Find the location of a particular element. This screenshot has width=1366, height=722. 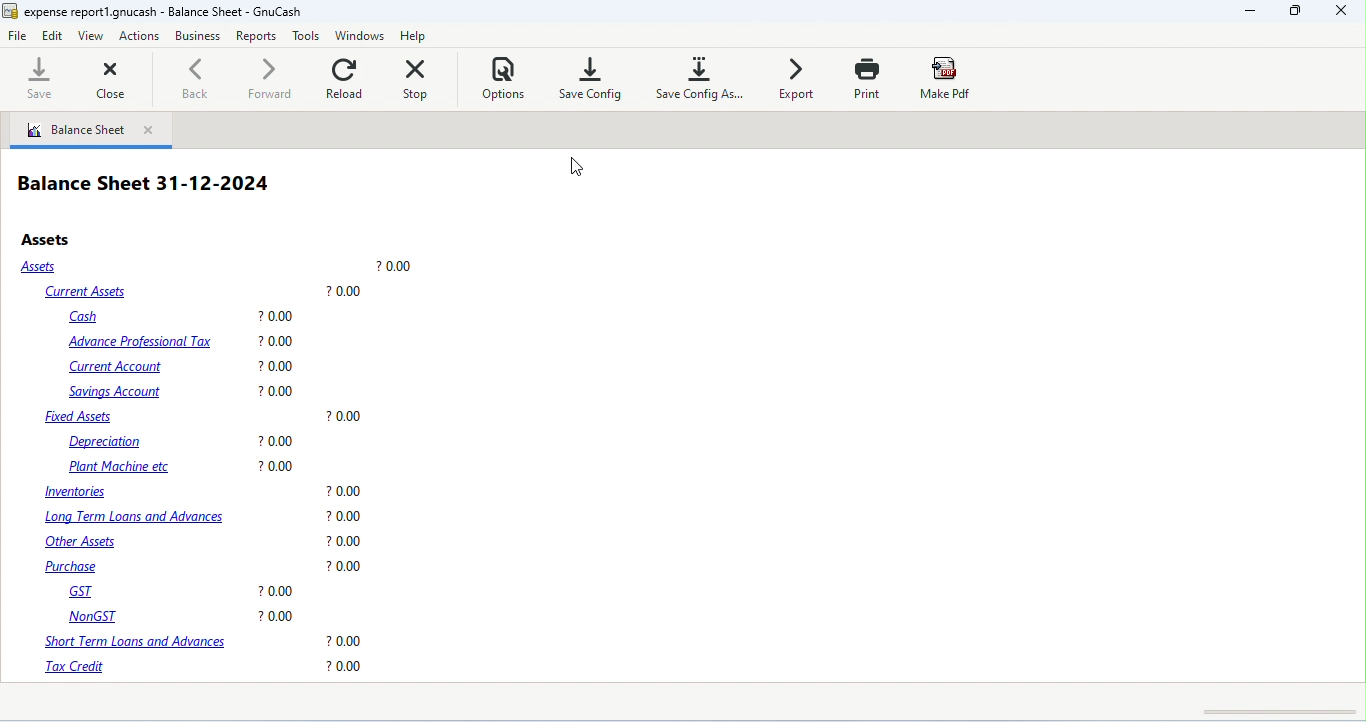

nonGST is located at coordinates (178, 615).